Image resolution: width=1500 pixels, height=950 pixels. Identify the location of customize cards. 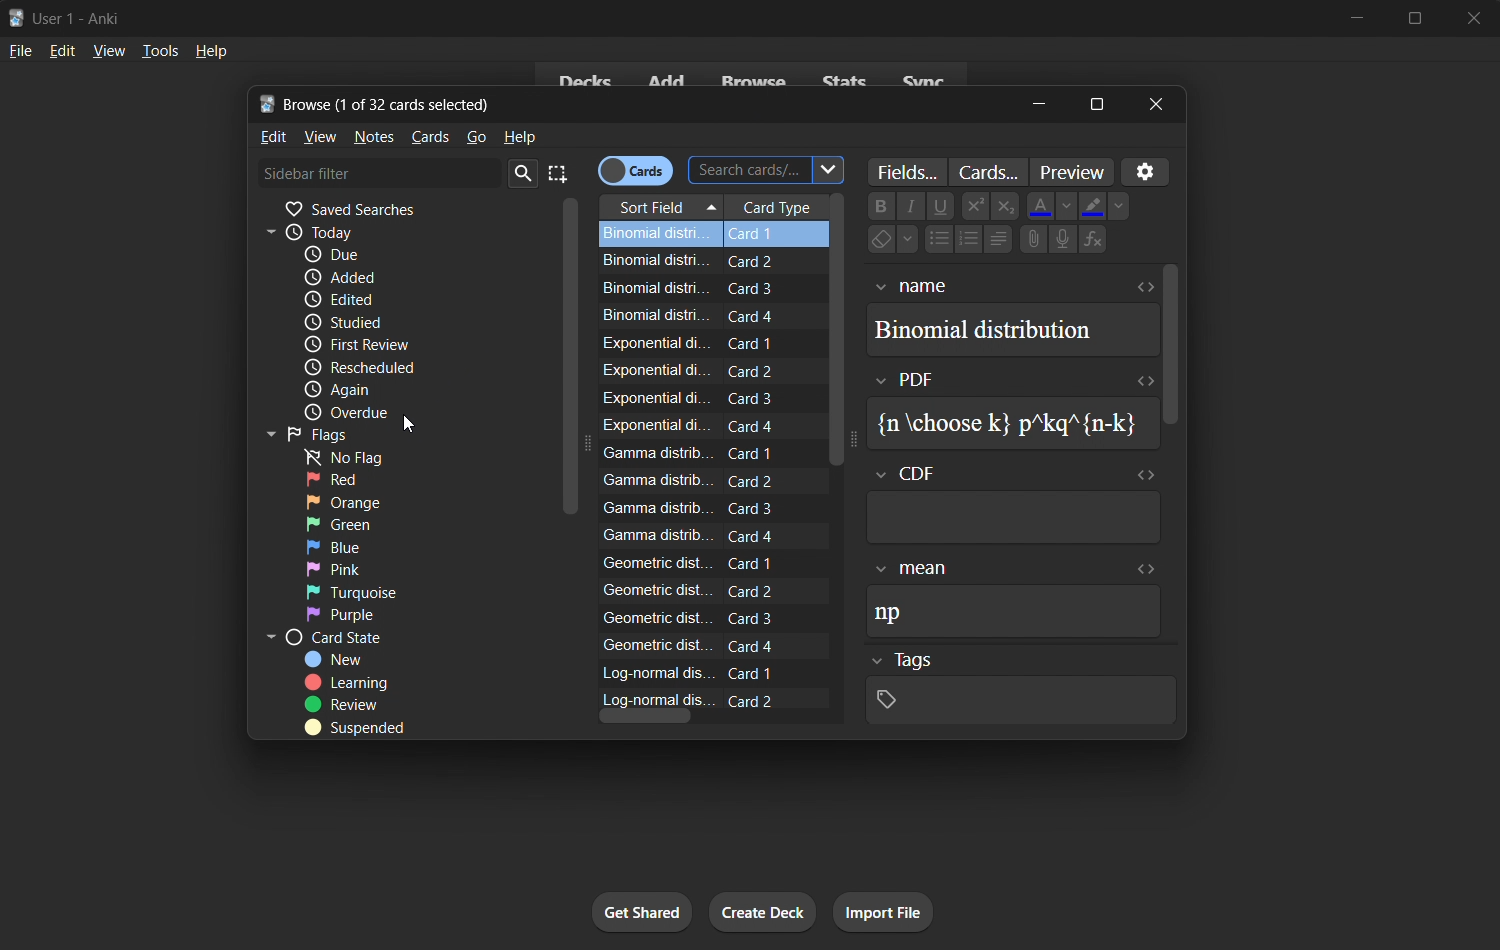
(993, 170).